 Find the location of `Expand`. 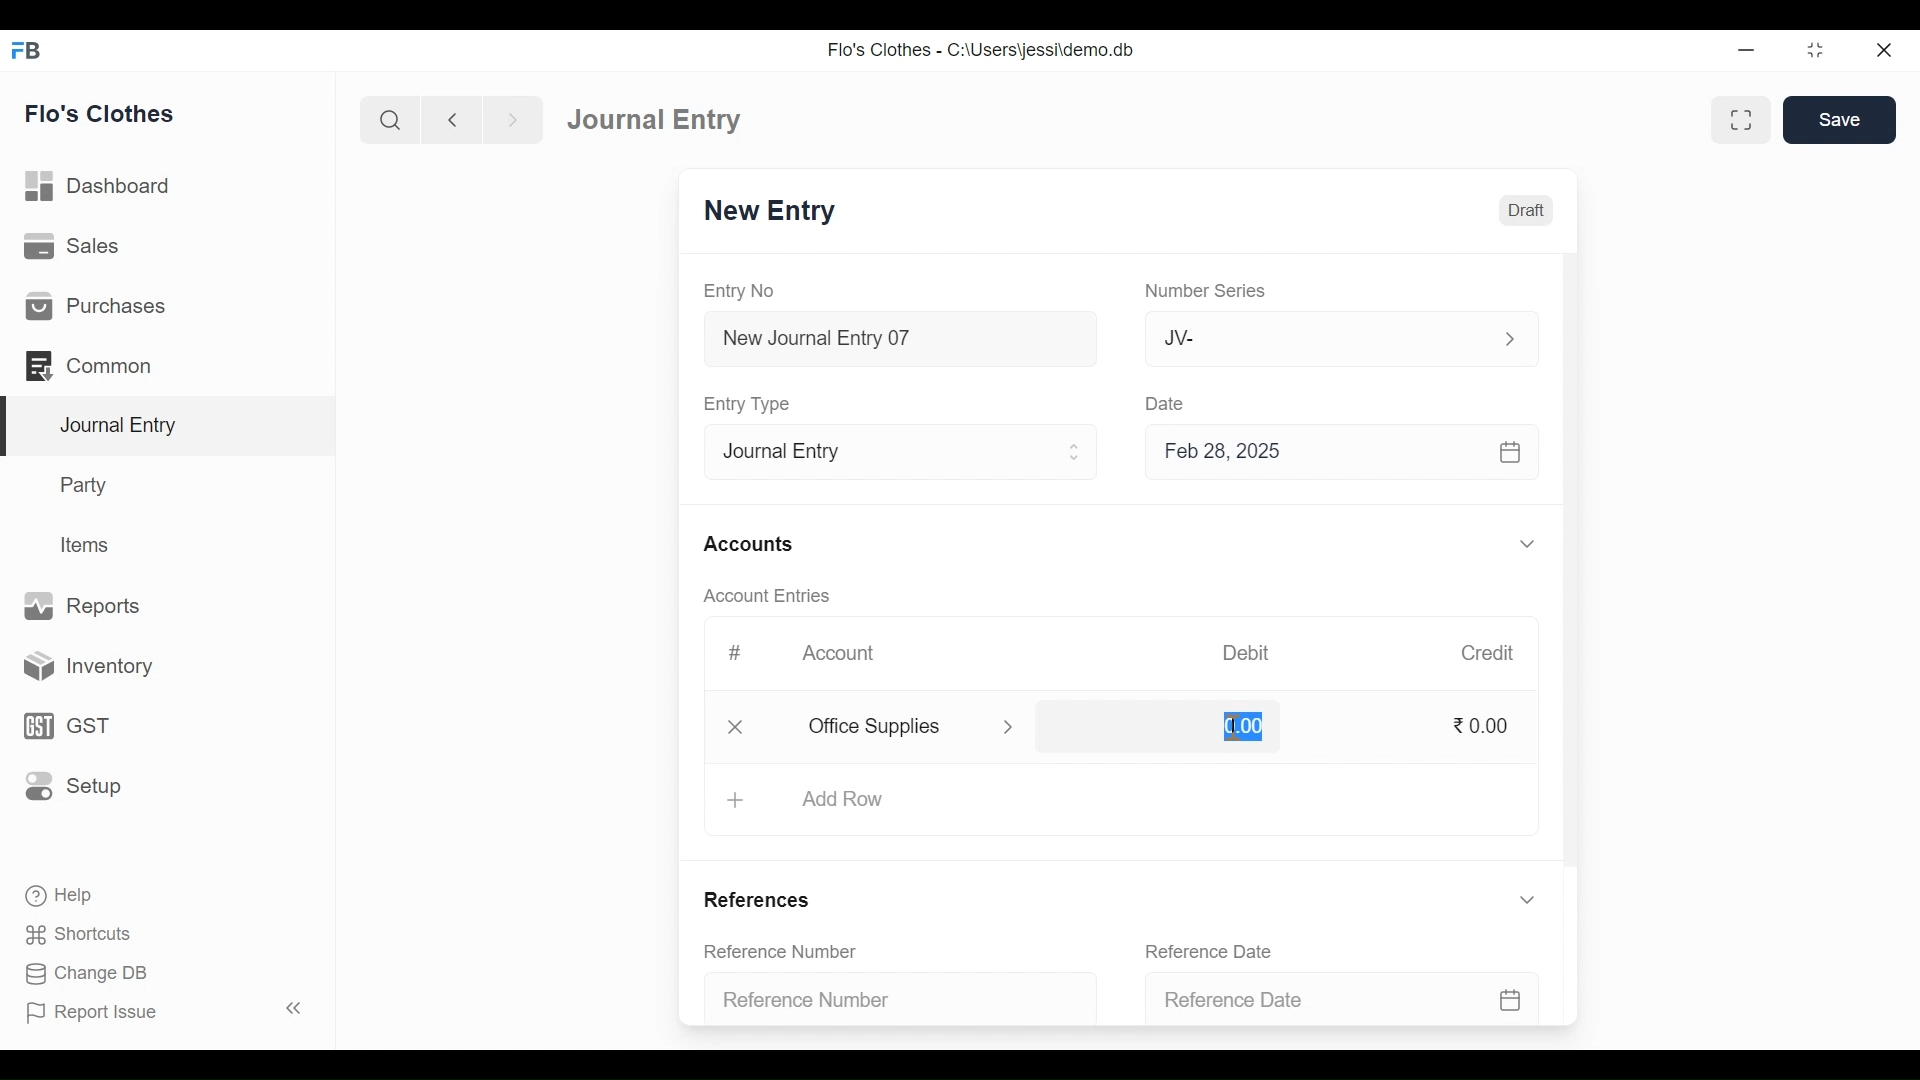

Expand is located at coordinates (1527, 543).